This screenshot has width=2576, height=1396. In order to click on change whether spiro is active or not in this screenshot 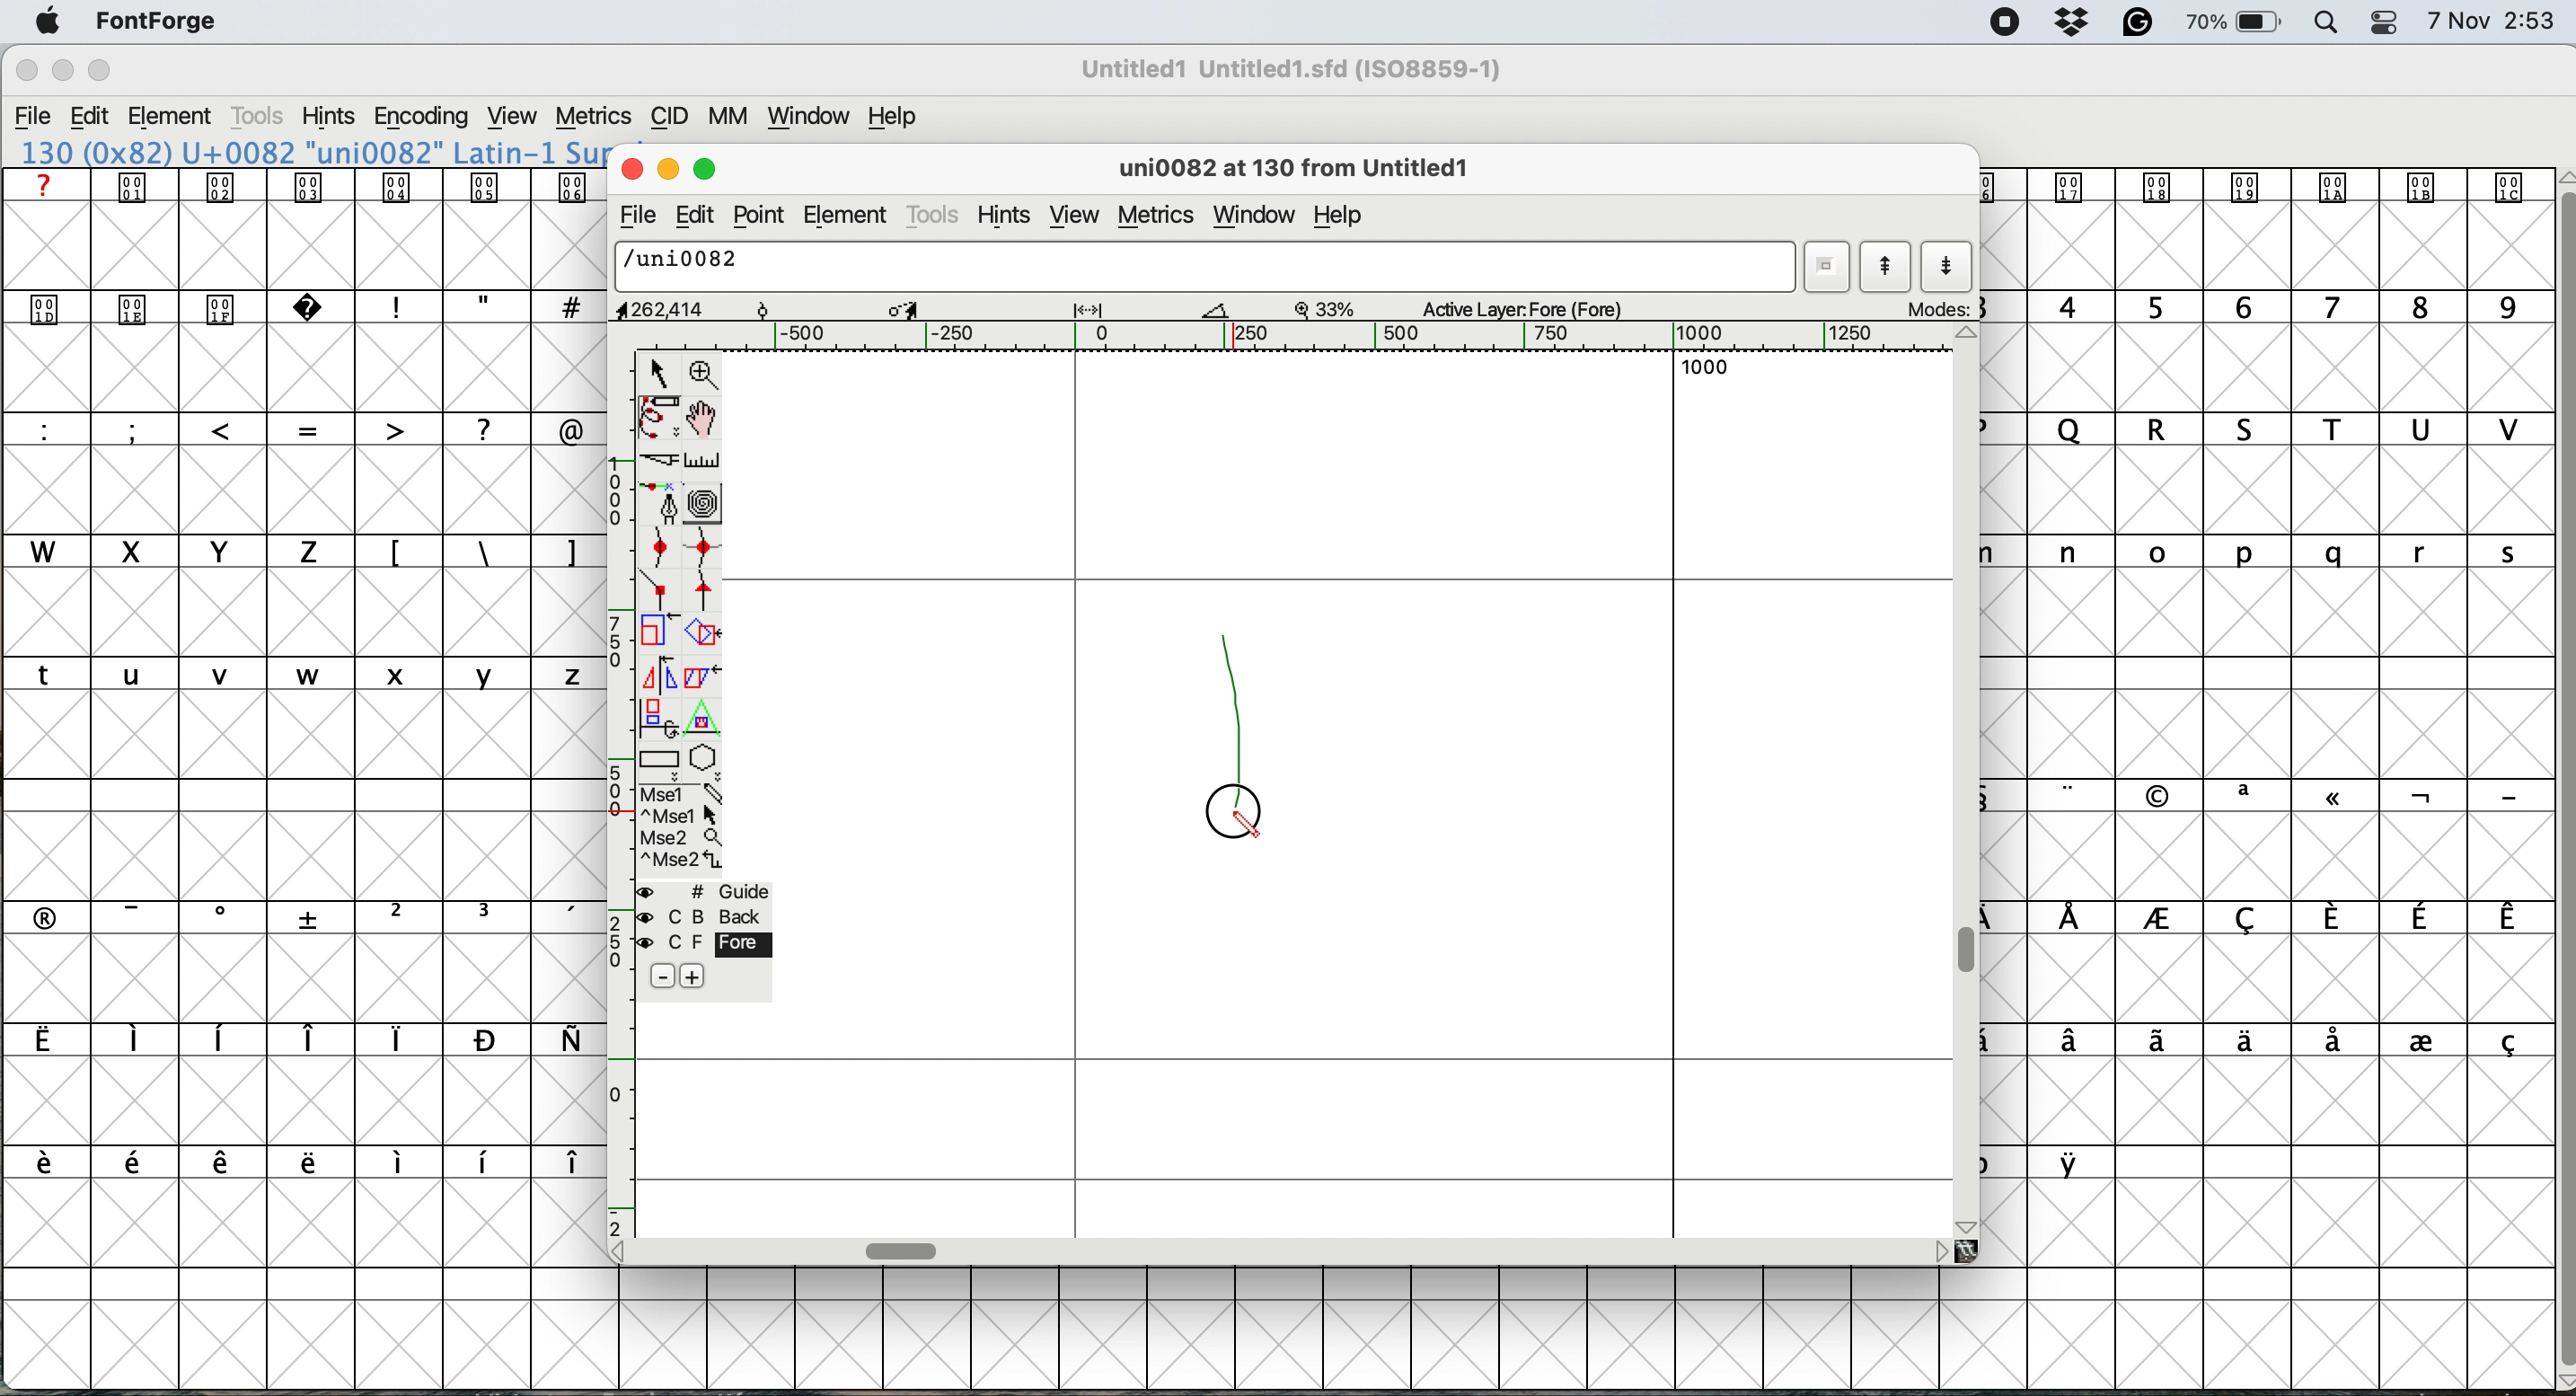, I will do `click(709, 505)`.